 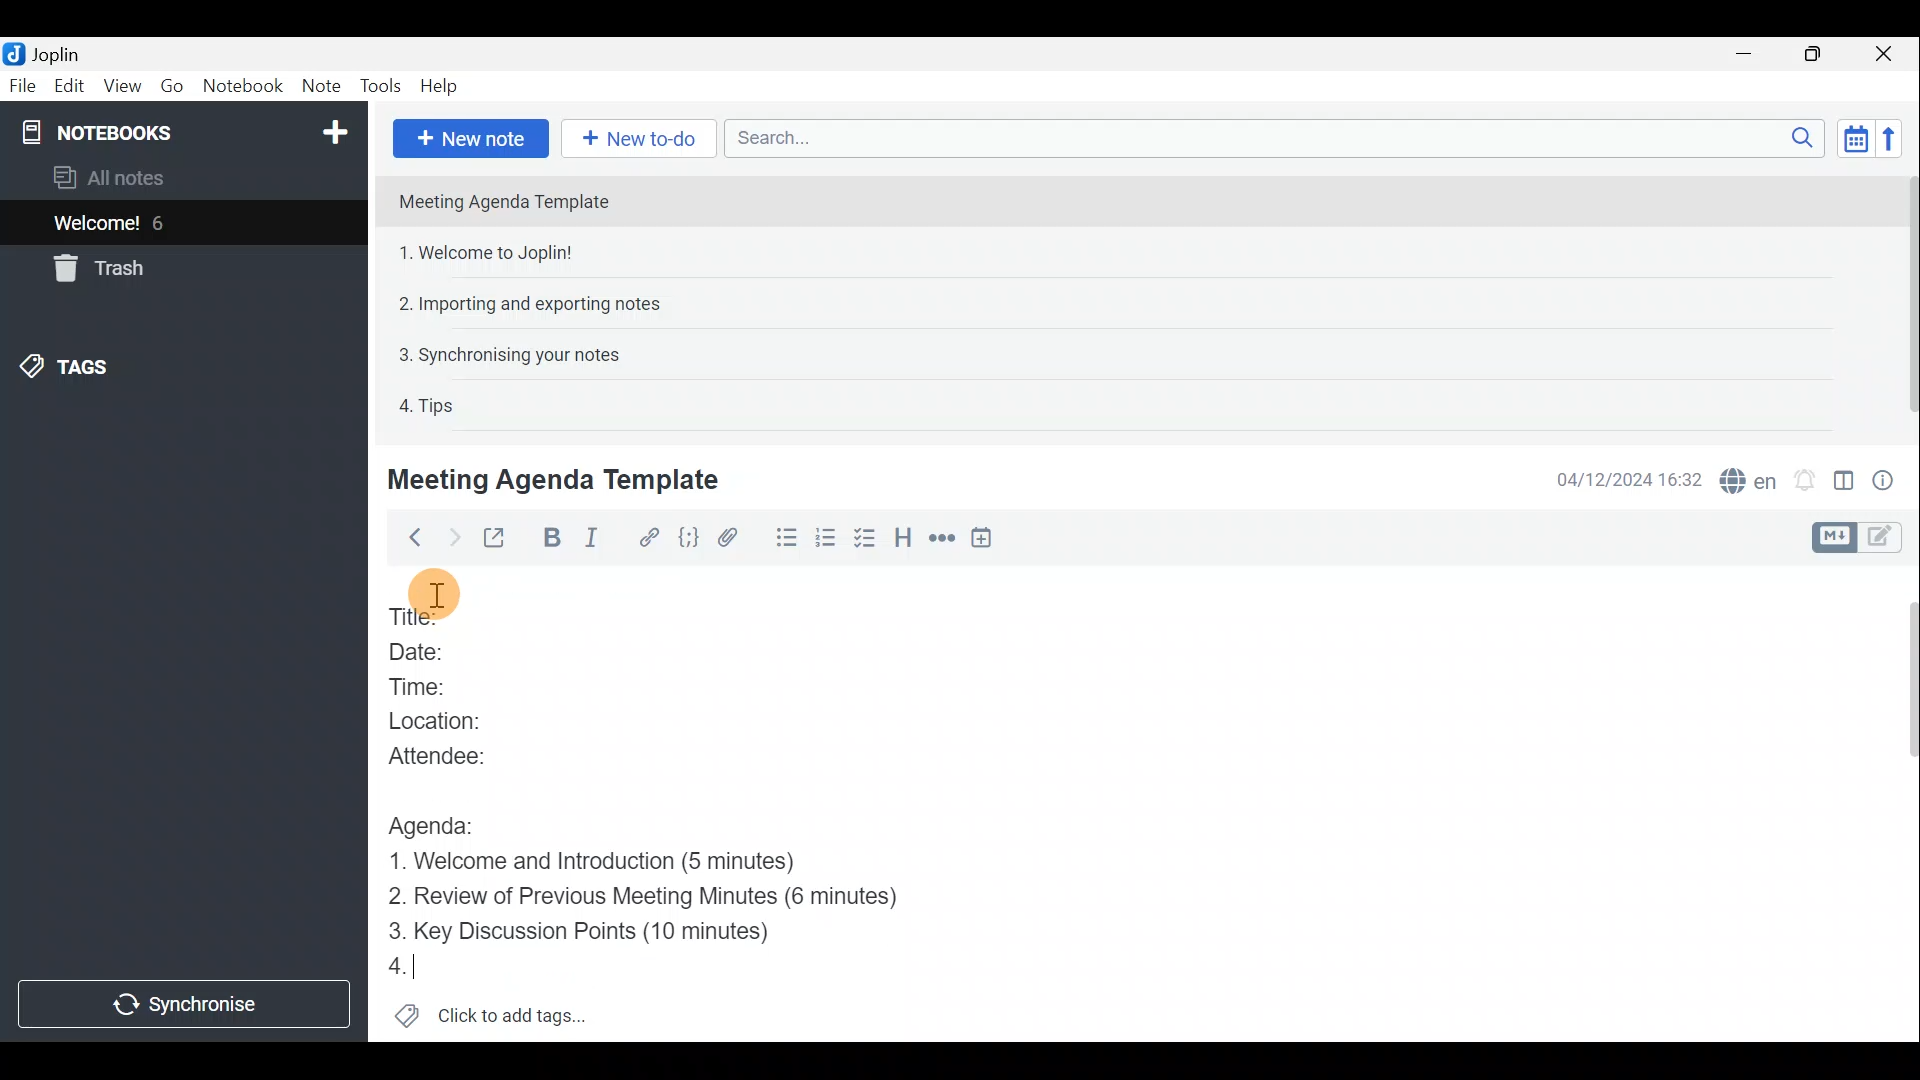 I want to click on View, so click(x=119, y=88).